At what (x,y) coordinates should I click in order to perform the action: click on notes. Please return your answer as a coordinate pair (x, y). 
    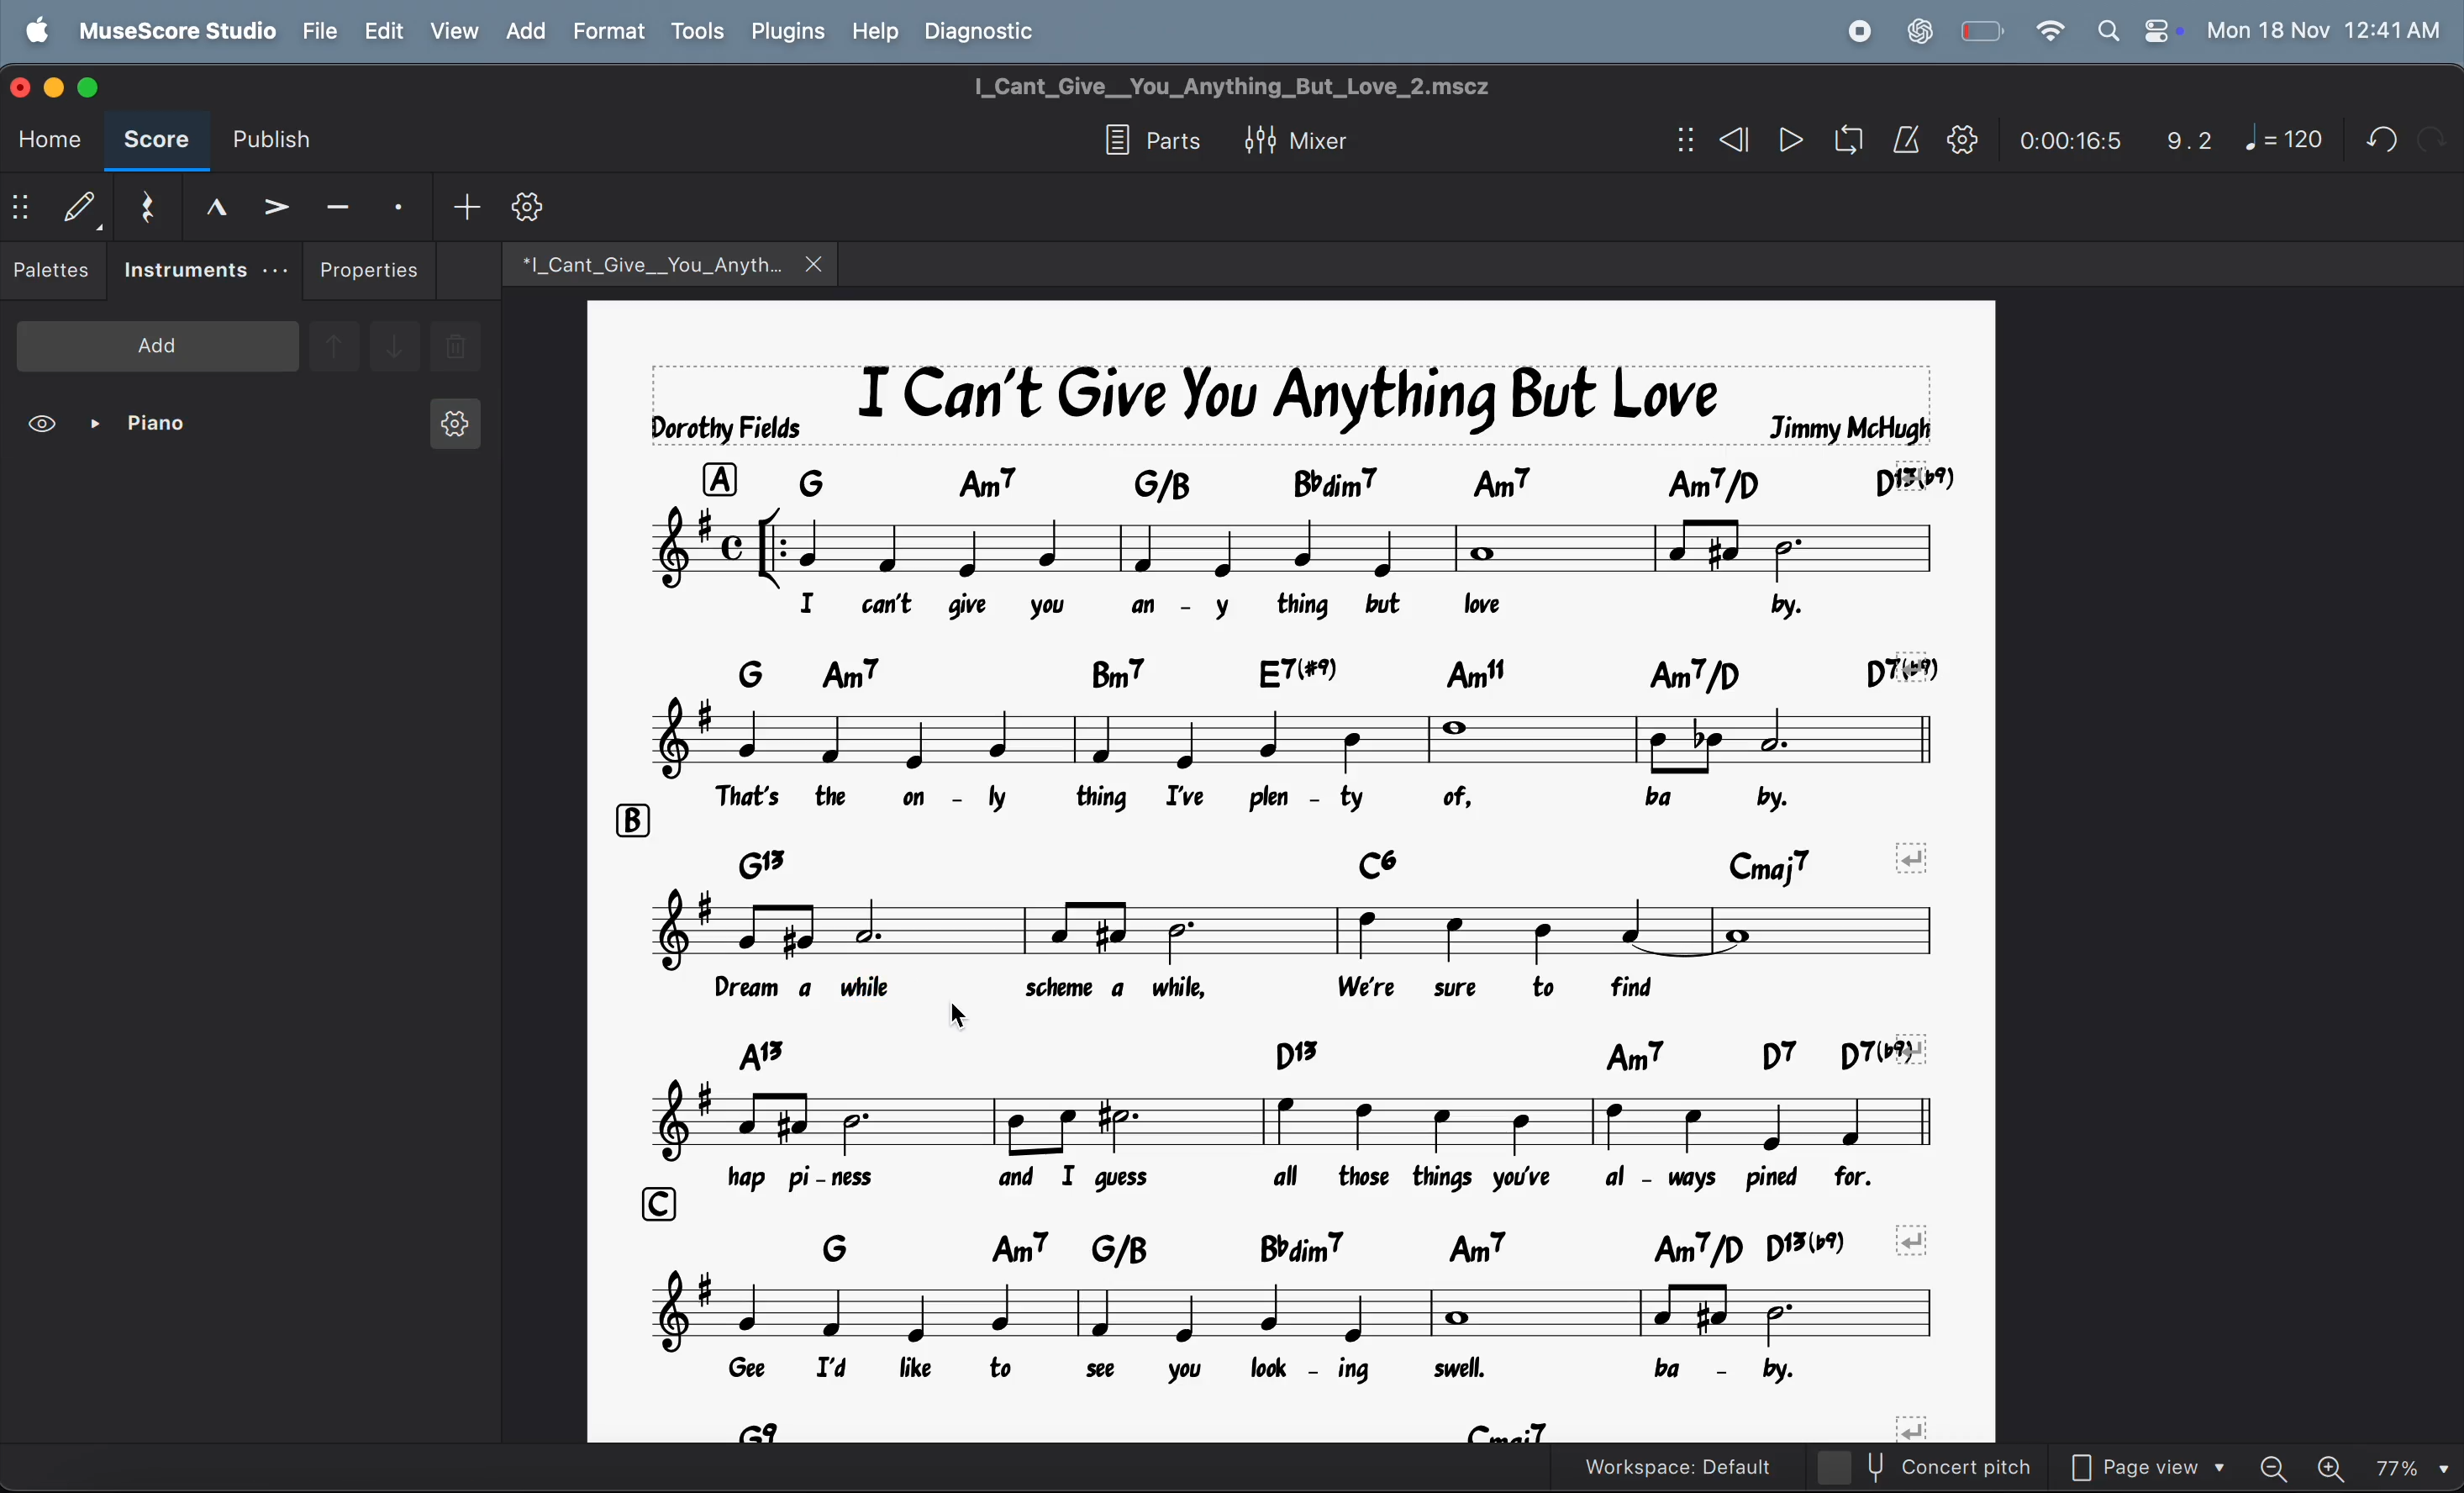
    Looking at the image, I should click on (1306, 1124).